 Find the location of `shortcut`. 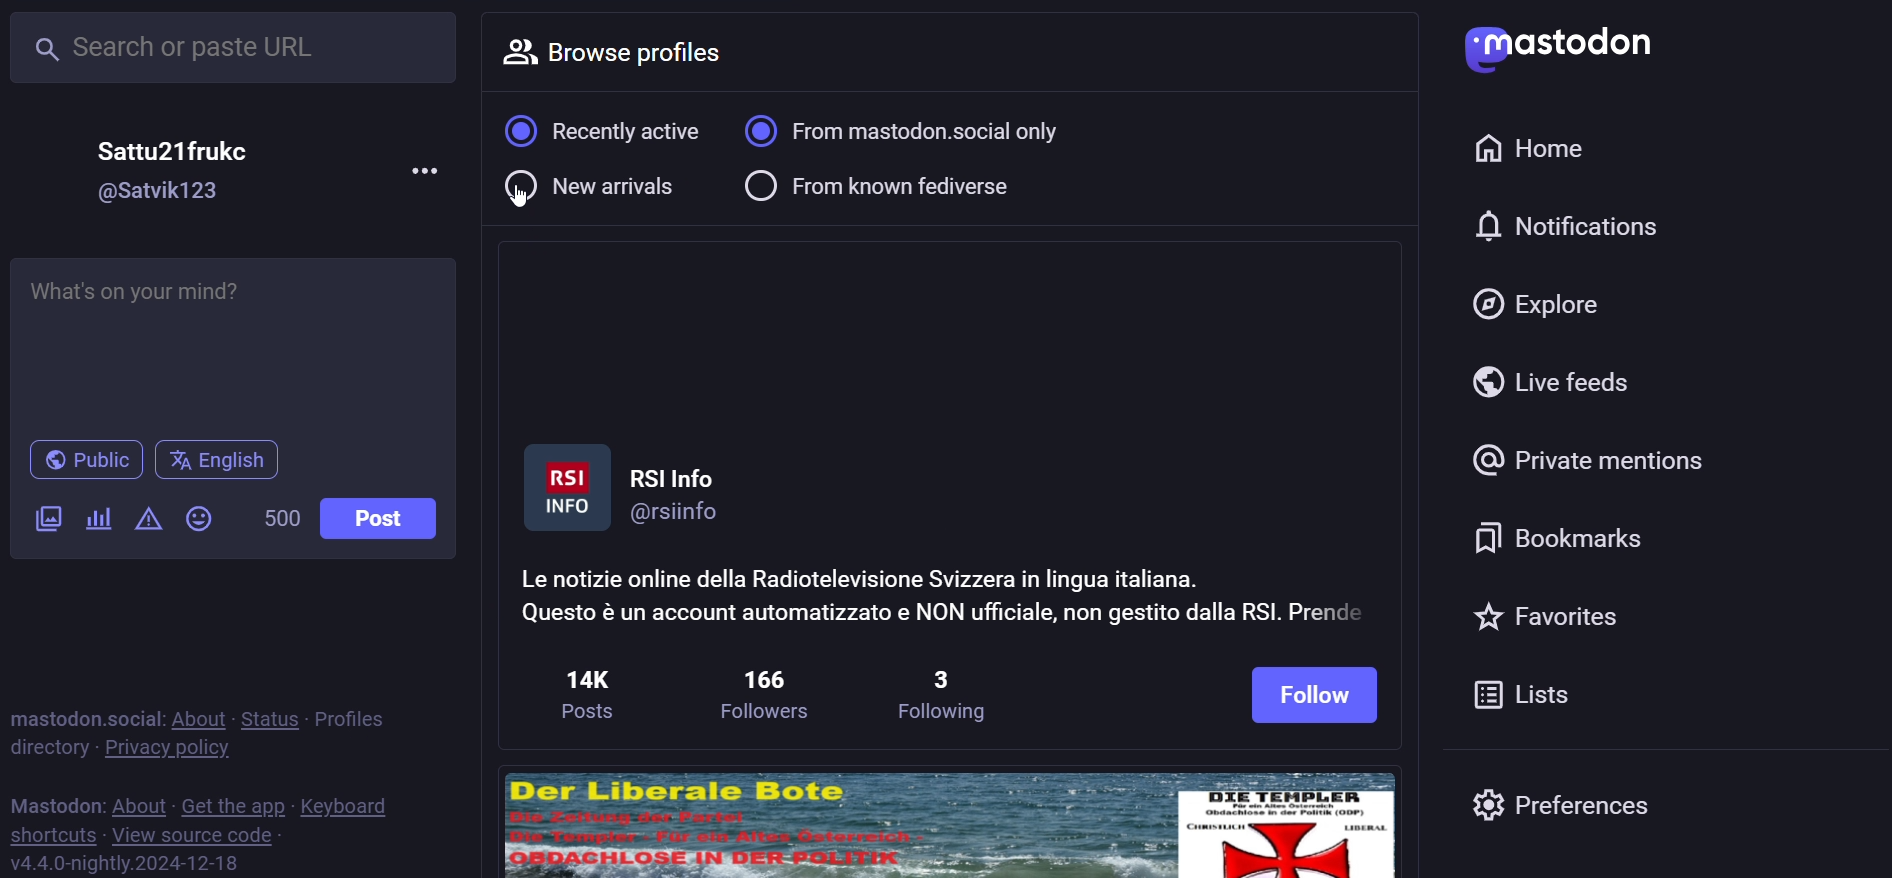

shortcut is located at coordinates (46, 836).